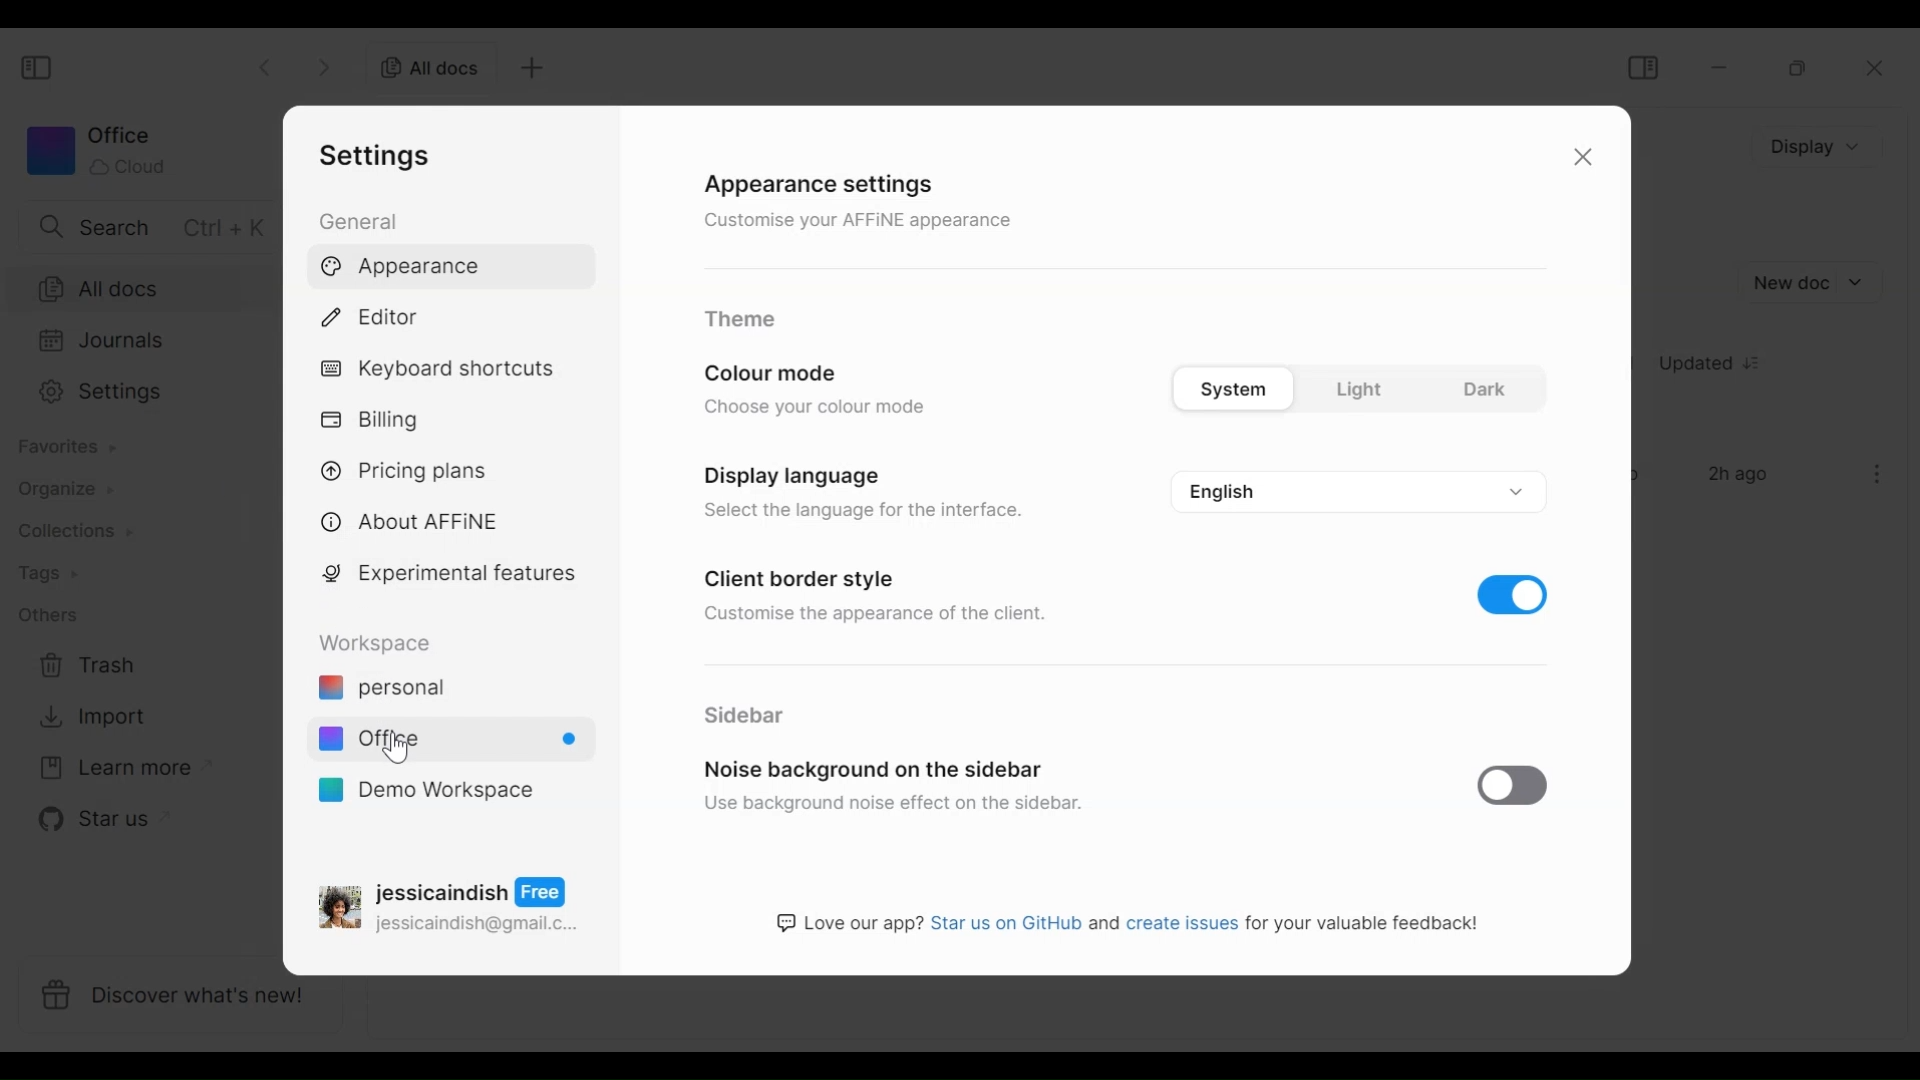 This screenshot has width=1920, height=1080. Describe the element at coordinates (1513, 593) in the screenshot. I see `Enable/Disable` at that location.